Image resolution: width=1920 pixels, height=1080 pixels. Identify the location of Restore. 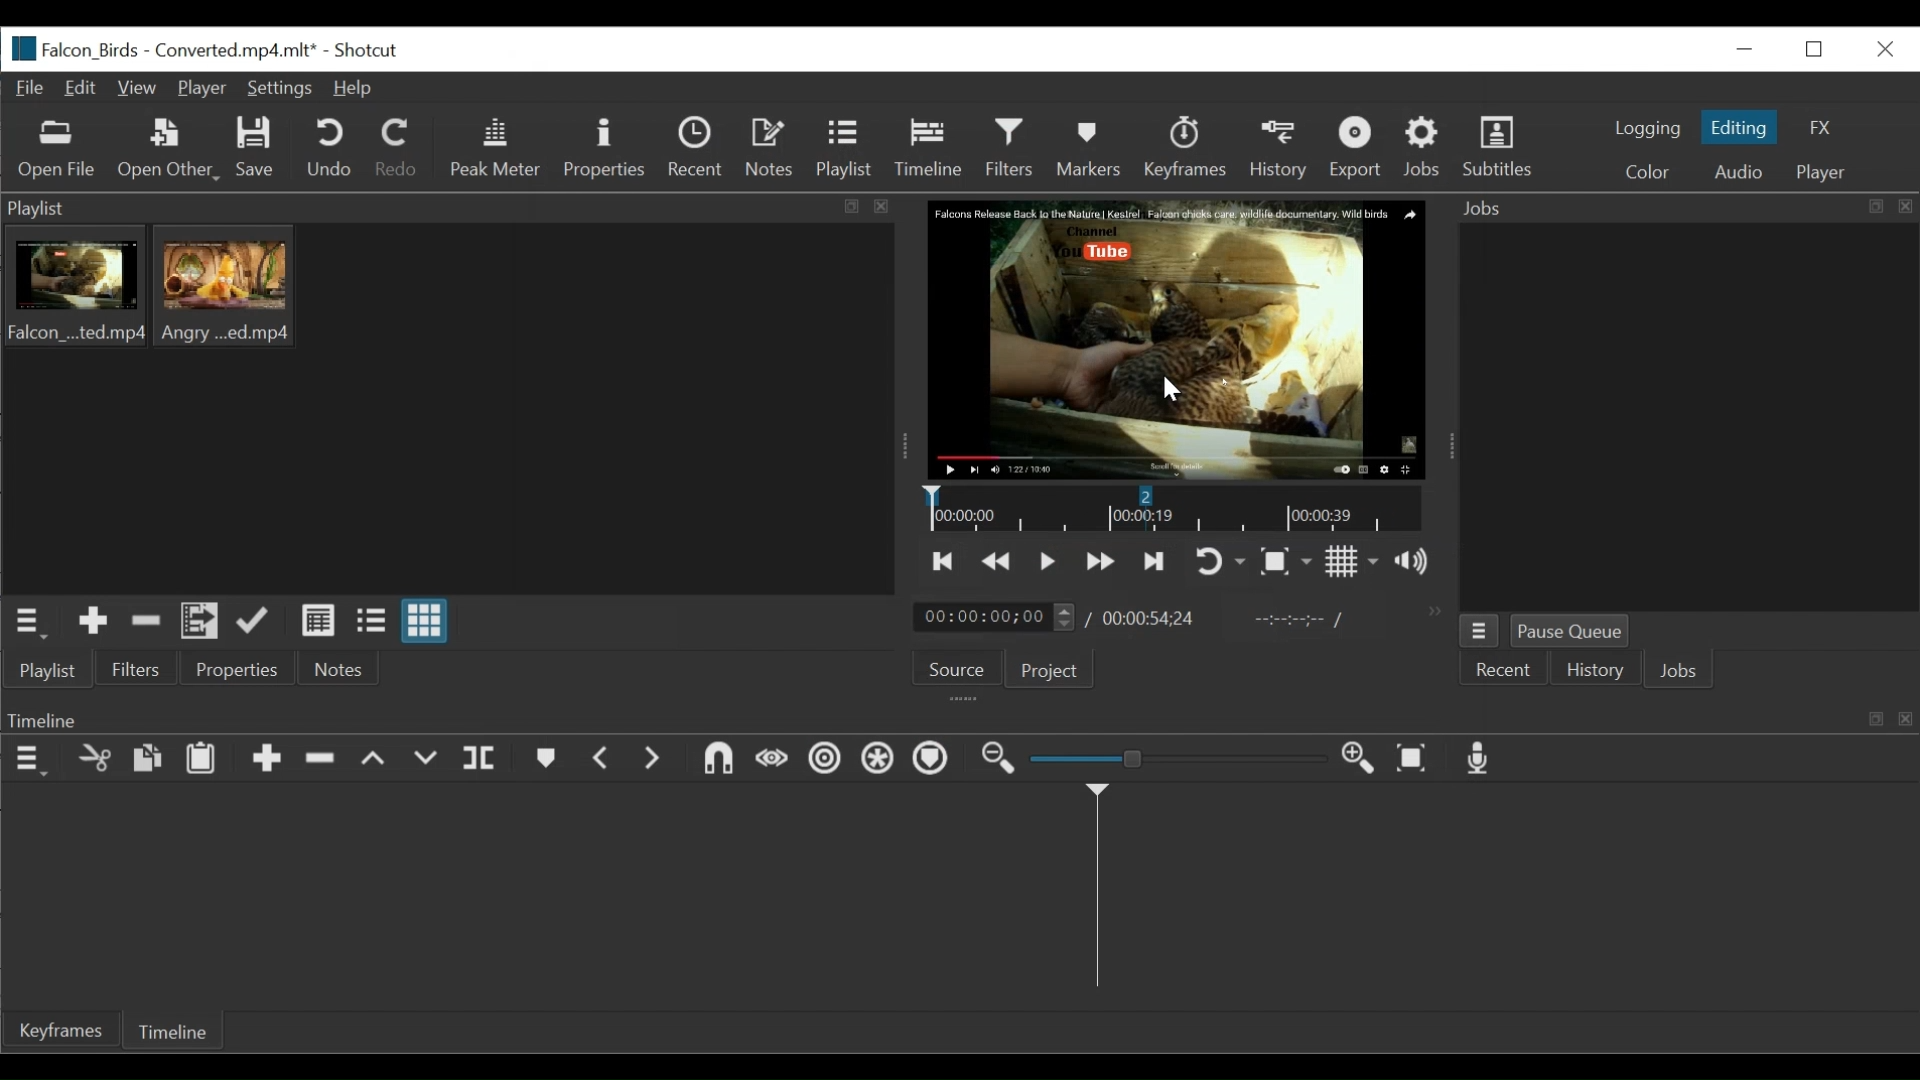
(1816, 50).